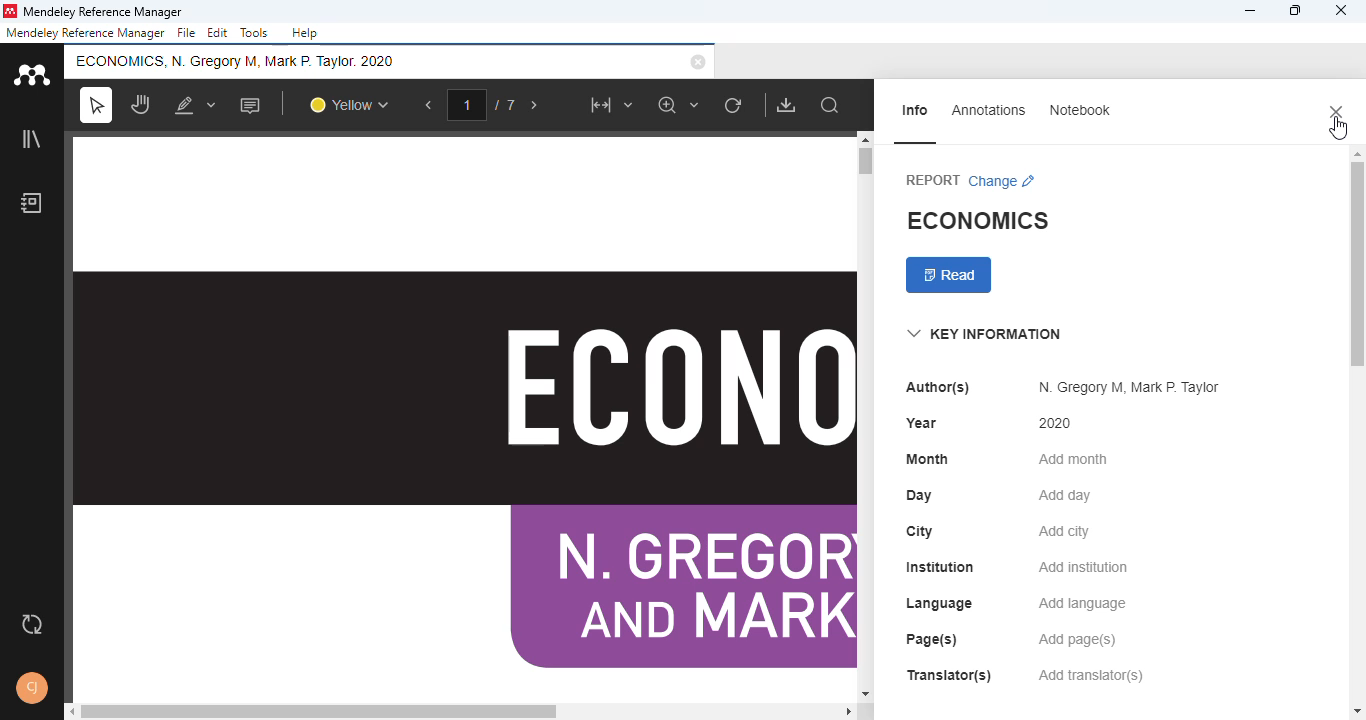 This screenshot has width=1366, height=720. Describe the element at coordinates (1340, 10) in the screenshot. I see `close` at that location.